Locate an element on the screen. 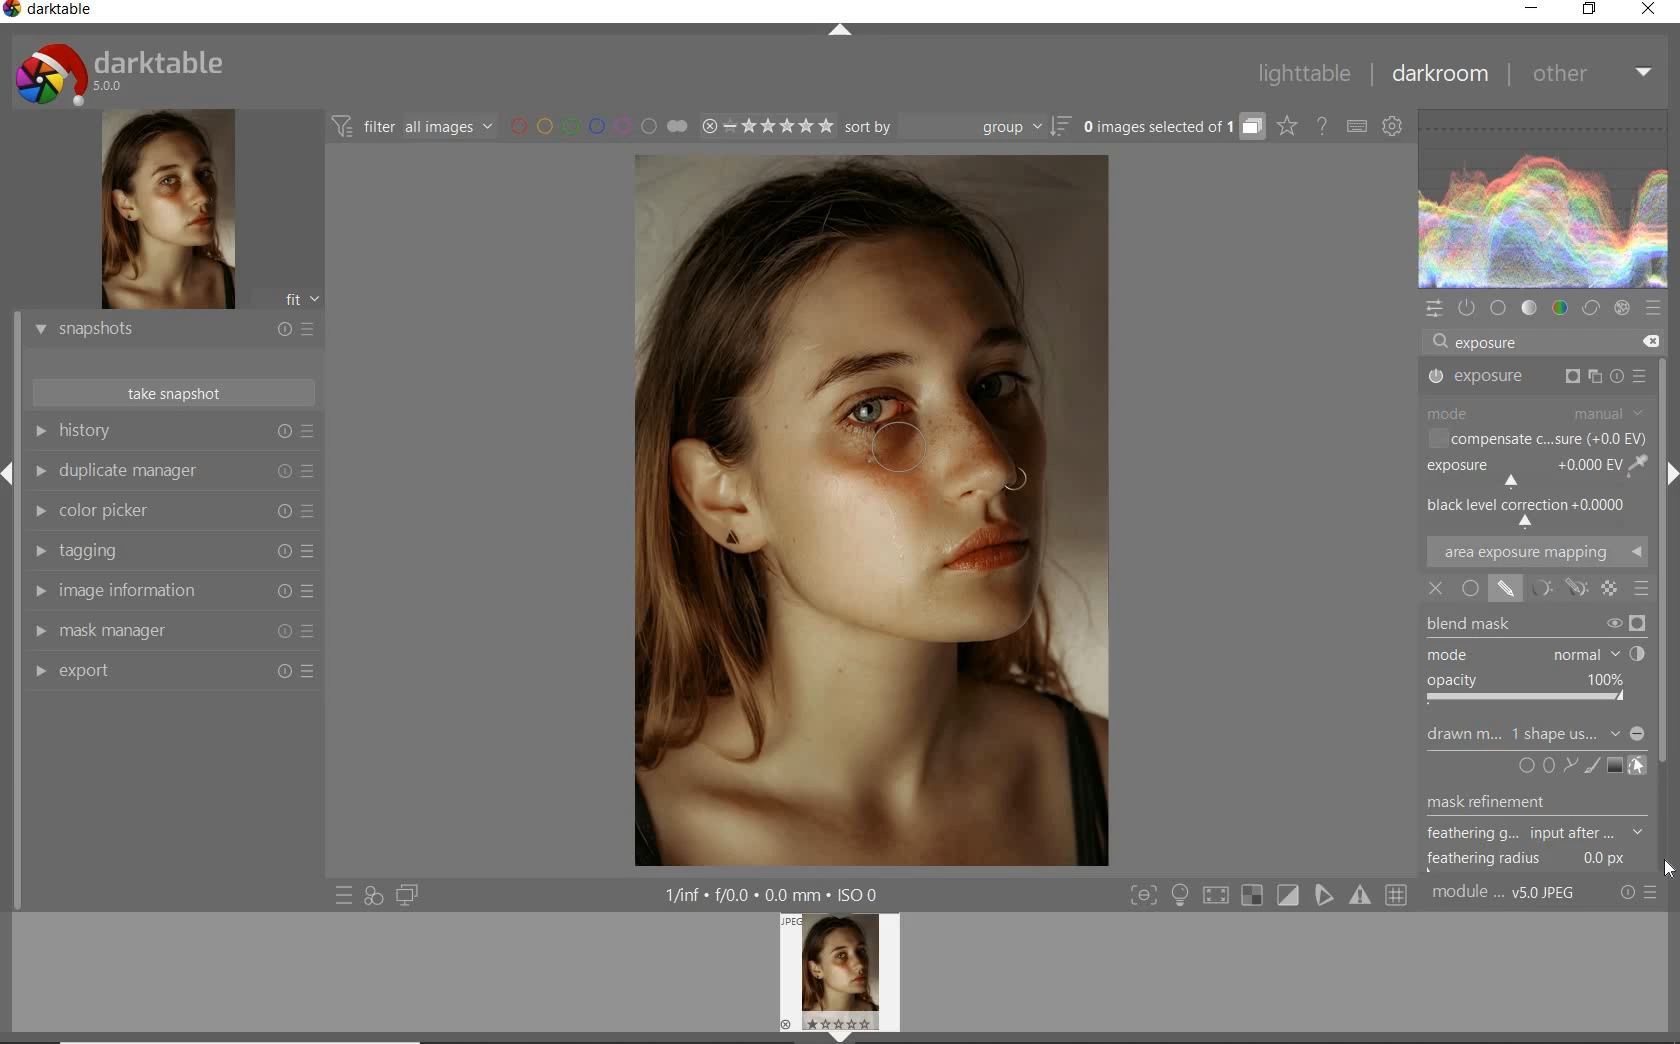 The height and width of the screenshot is (1044, 1680). filter by image color is located at coordinates (599, 127).